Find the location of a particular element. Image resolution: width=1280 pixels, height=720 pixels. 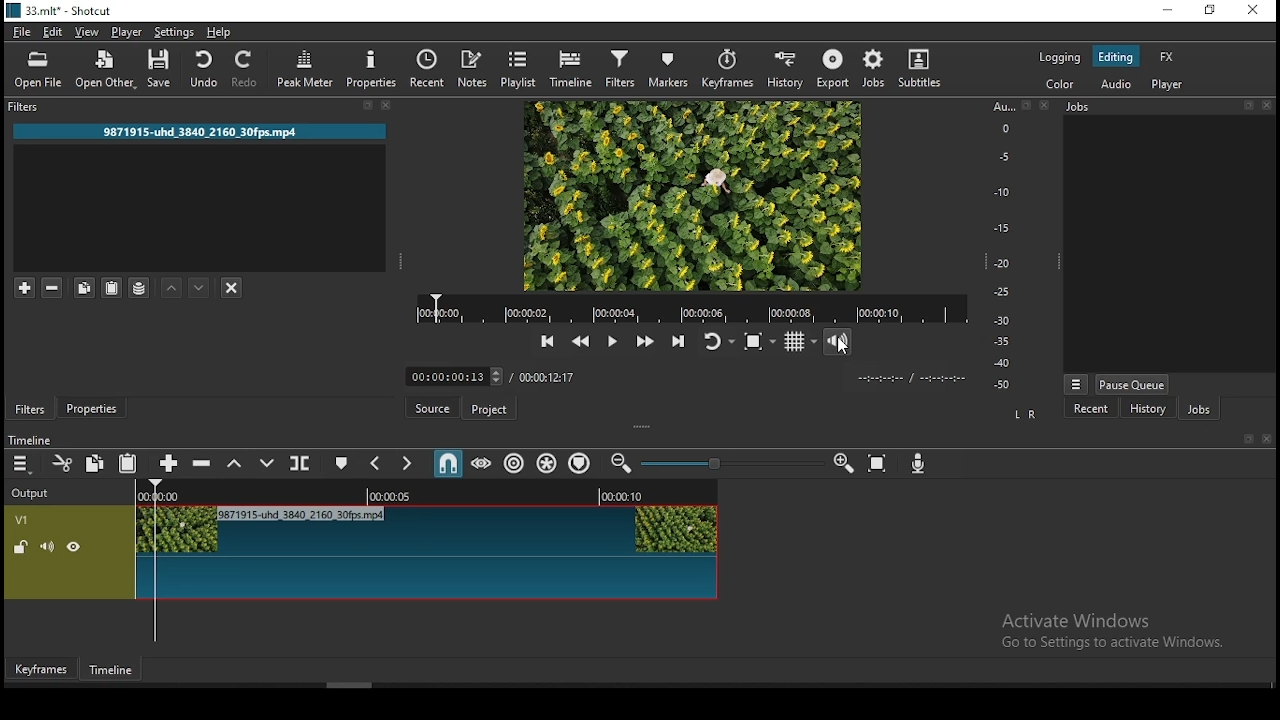

skip to previous point is located at coordinates (547, 341).